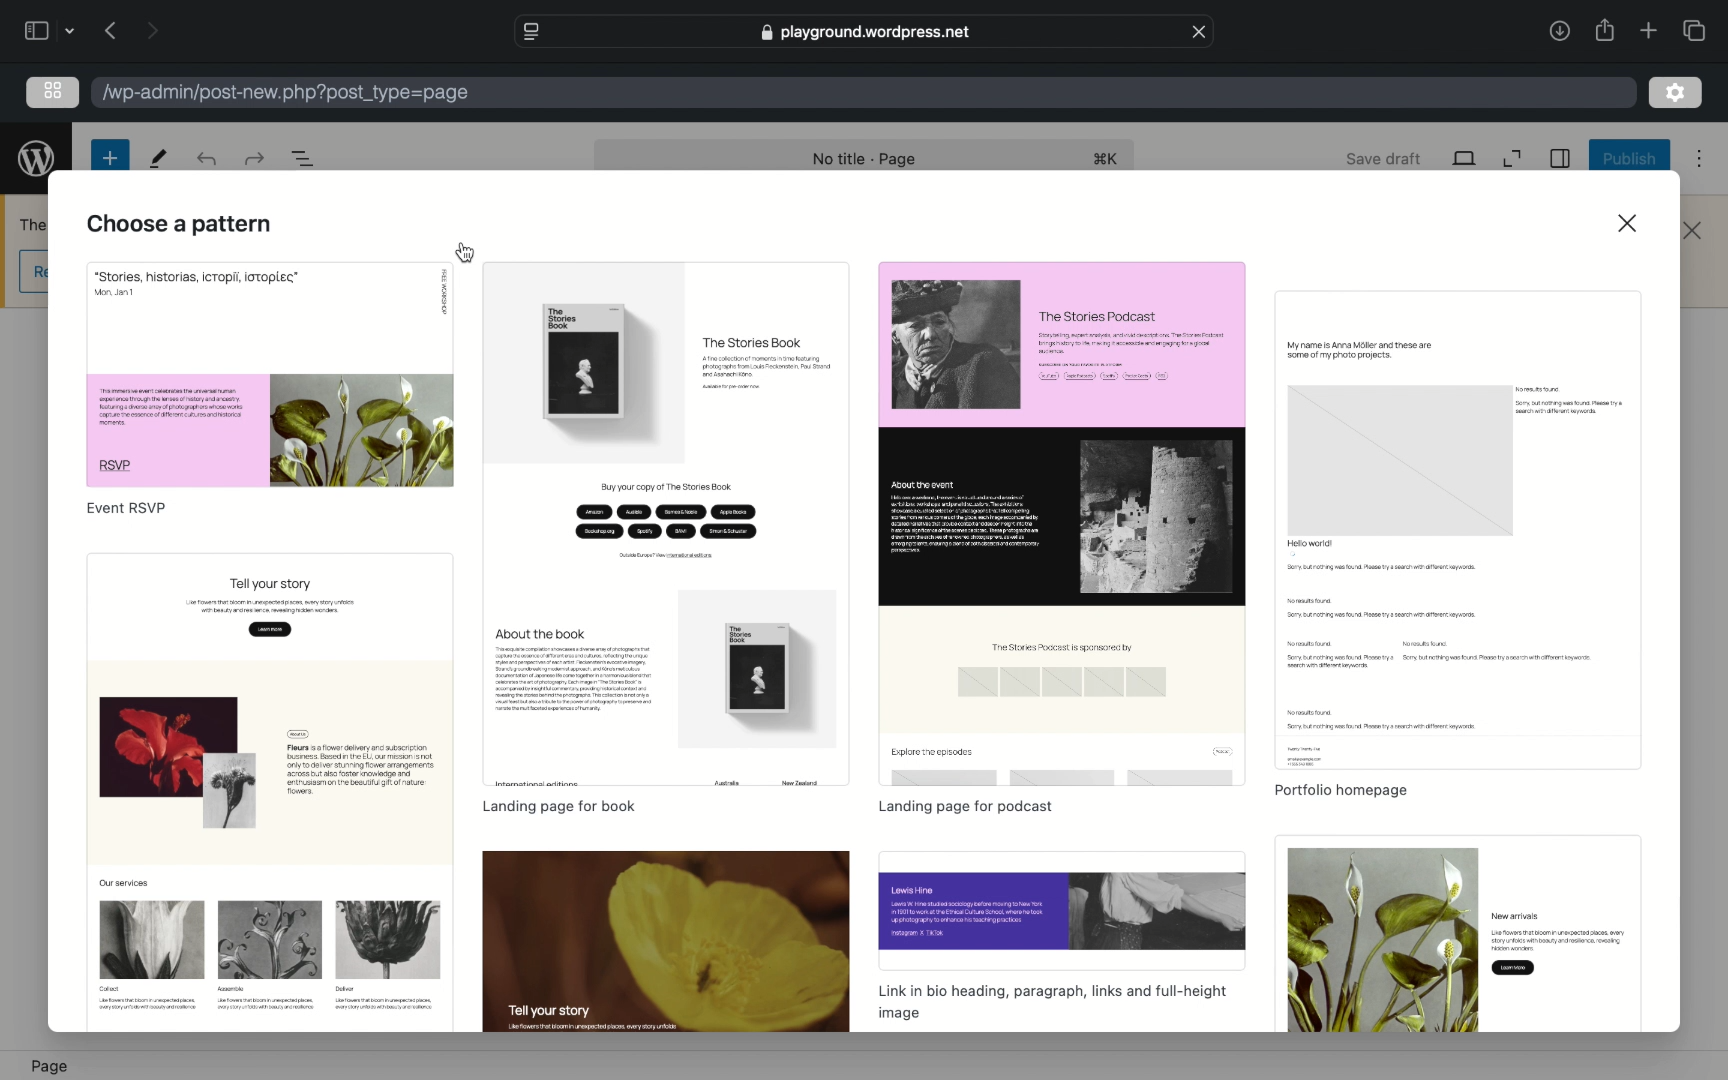 The height and width of the screenshot is (1080, 1728). Describe the element at coordinates (1460, 936) in the screenshot. I see `preview` at that location.